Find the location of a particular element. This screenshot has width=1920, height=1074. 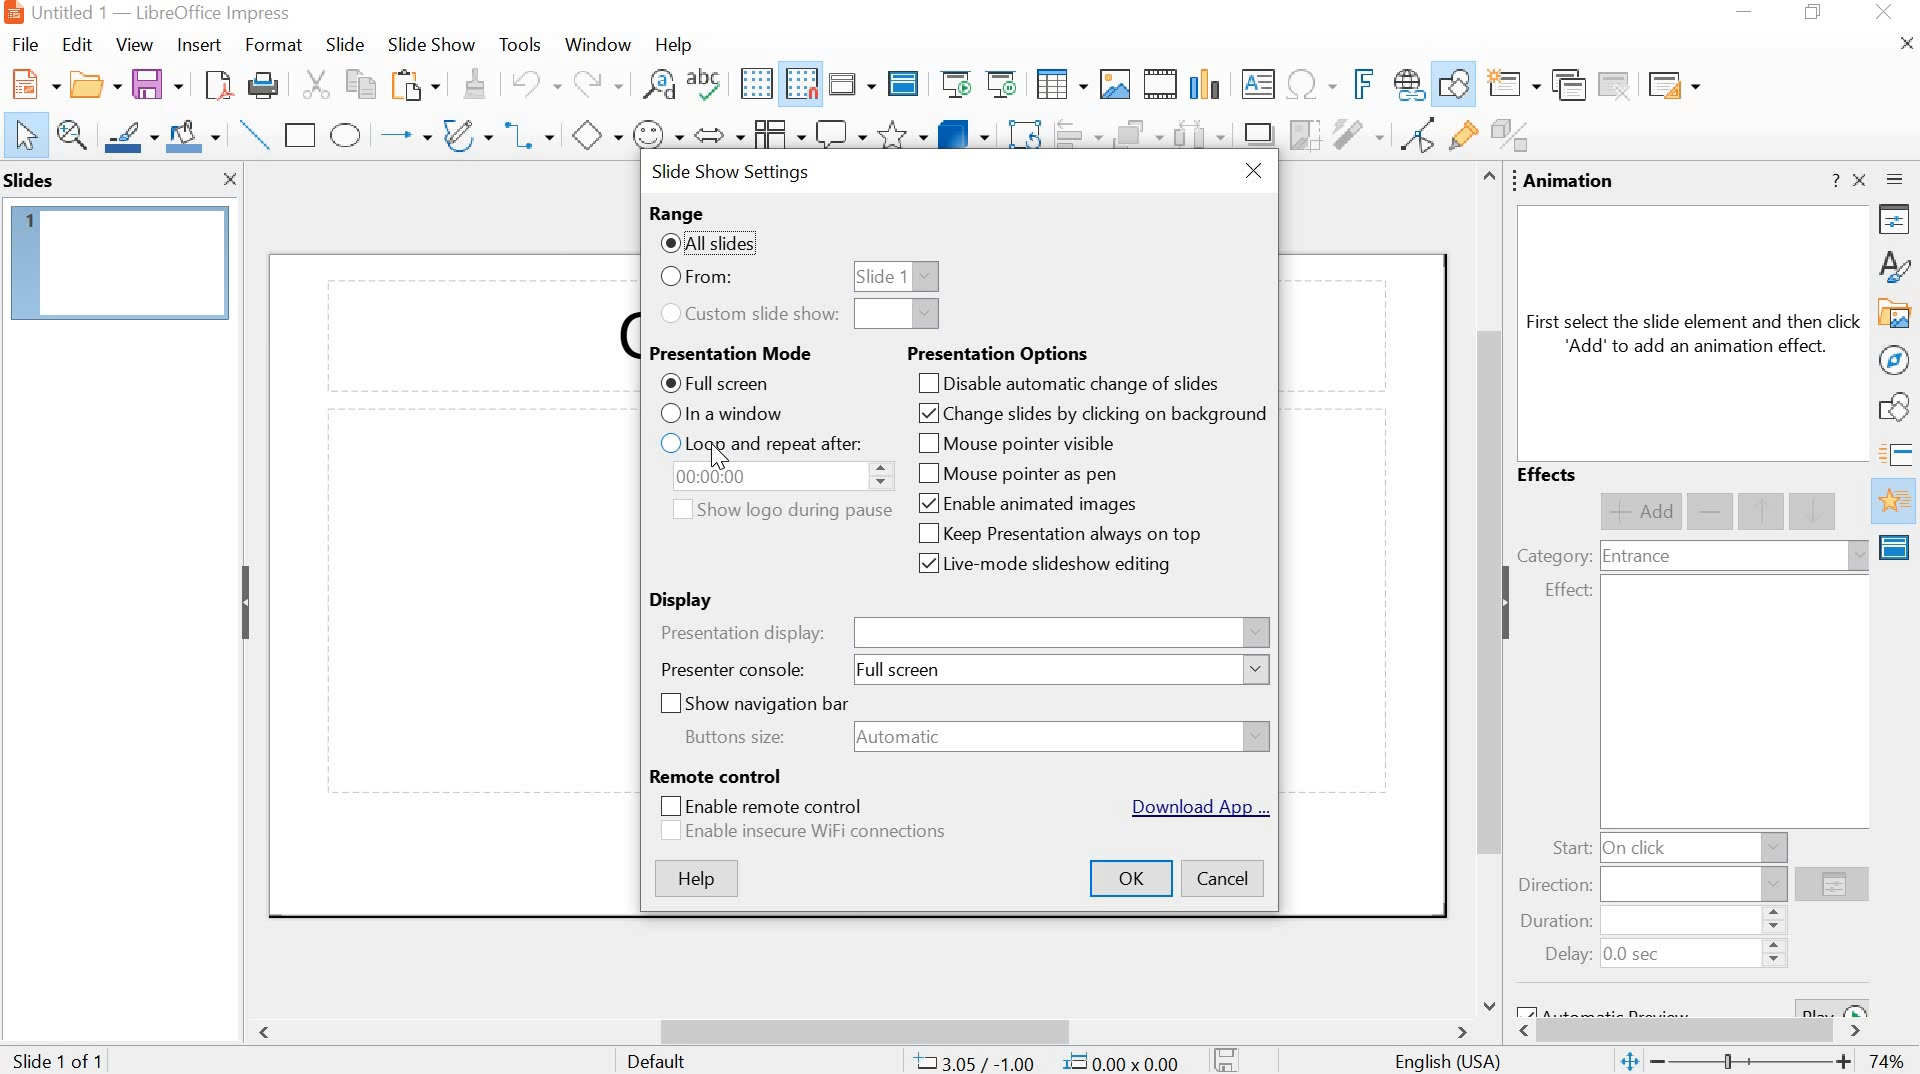

dropdown is located at coordinates (1258, 670).